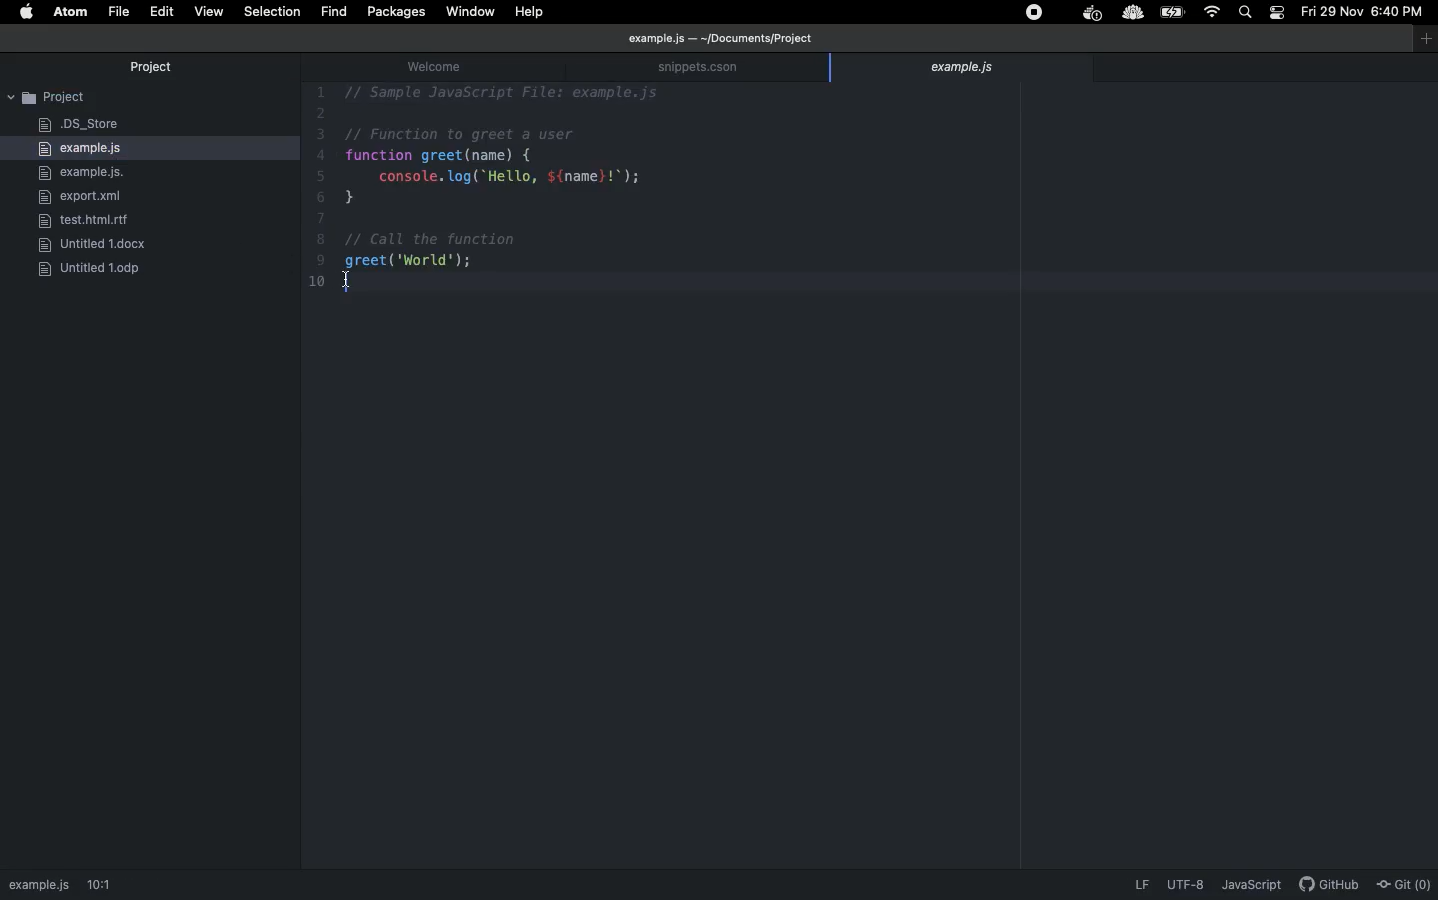  I want to click on extension, so click(1091, 14).